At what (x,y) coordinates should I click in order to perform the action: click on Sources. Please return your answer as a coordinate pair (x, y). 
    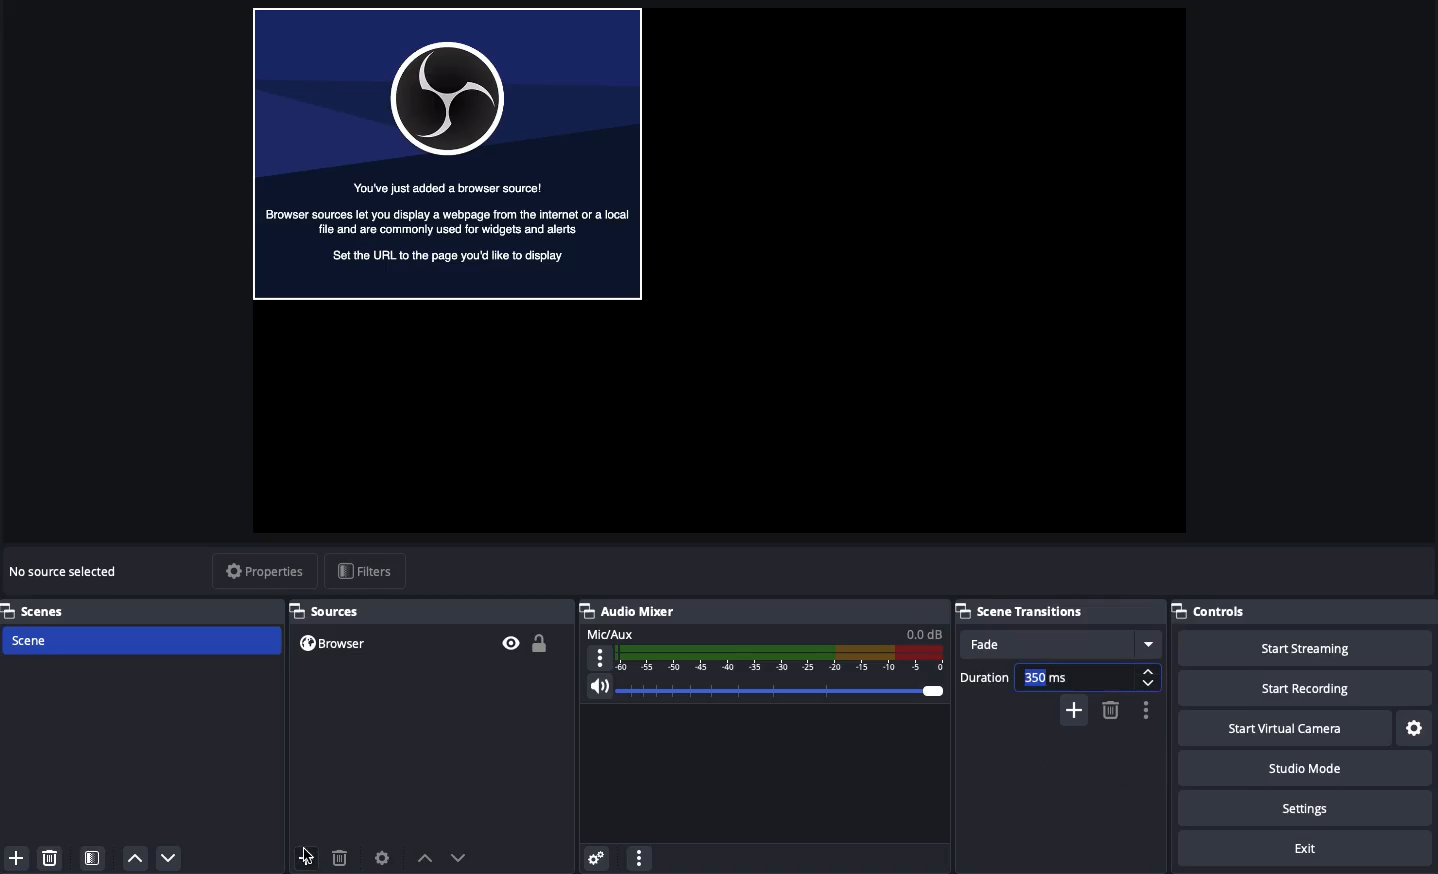
    Looking at the image, I should click on (328, 613).